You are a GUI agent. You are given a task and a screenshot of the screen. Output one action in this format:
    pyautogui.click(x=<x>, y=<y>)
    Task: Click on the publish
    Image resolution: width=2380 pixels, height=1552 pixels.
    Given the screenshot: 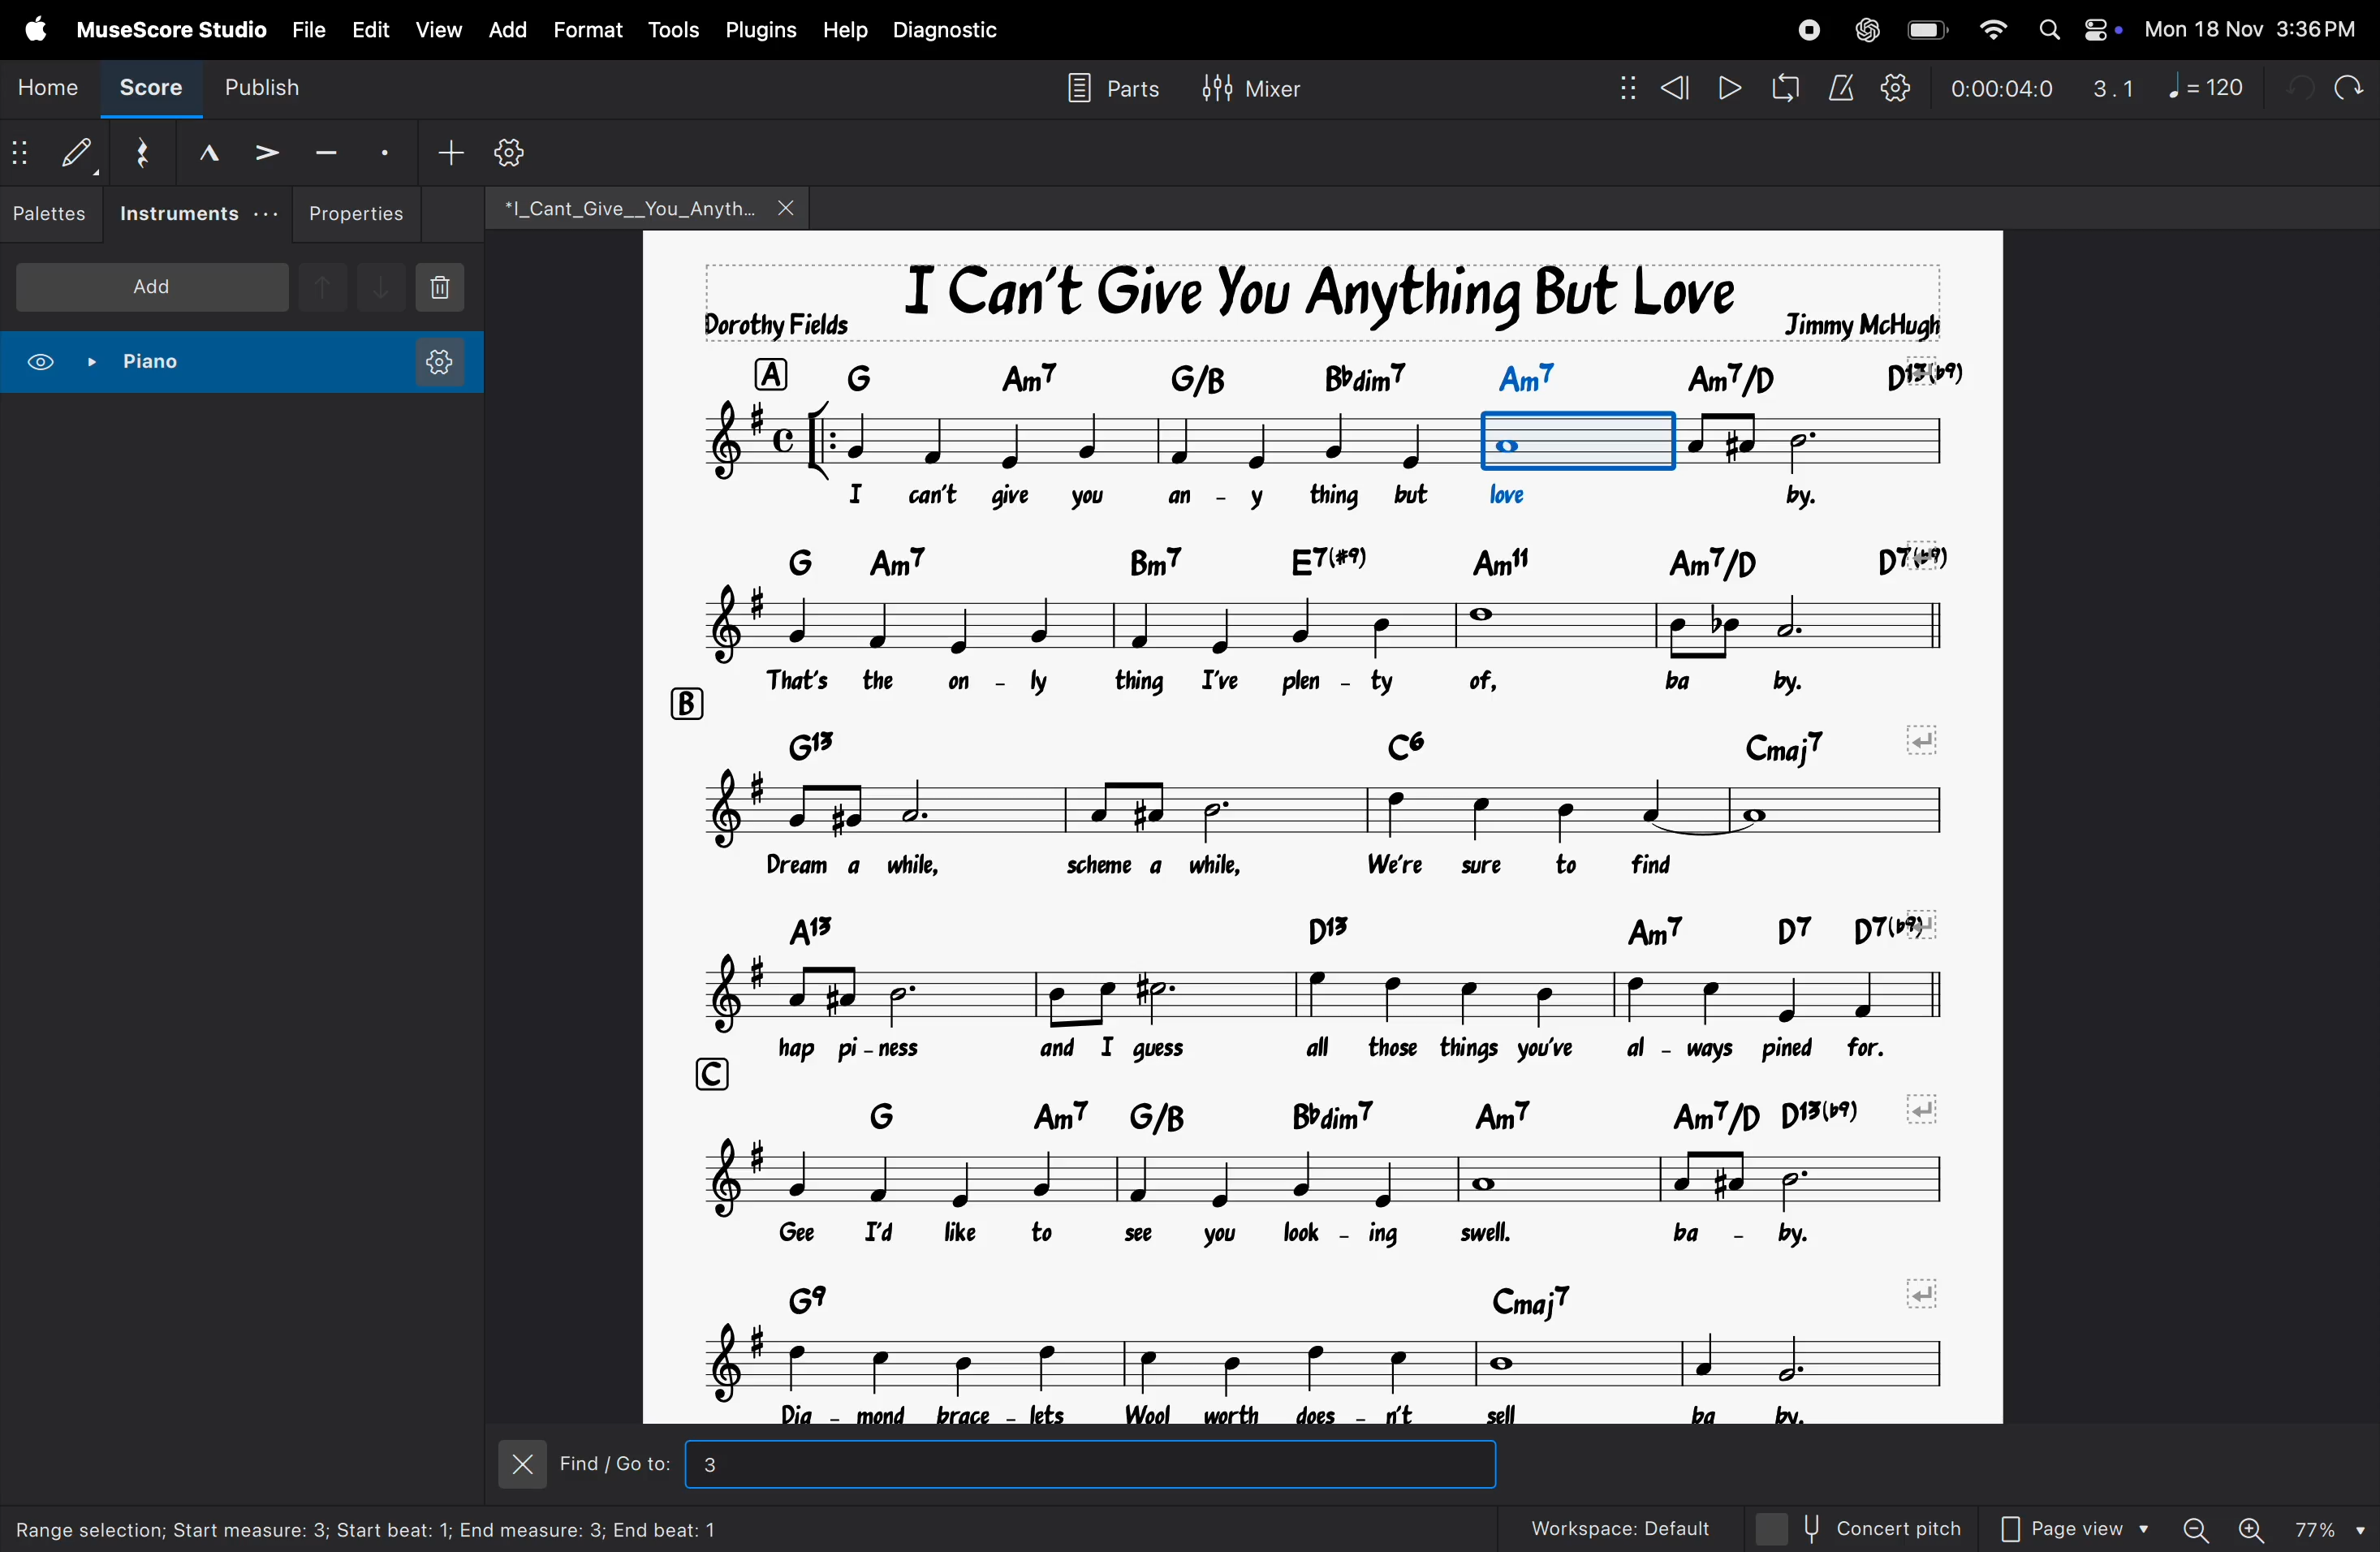 What is the action you would take?
    pyautogui.click(x=258, y=91)
    